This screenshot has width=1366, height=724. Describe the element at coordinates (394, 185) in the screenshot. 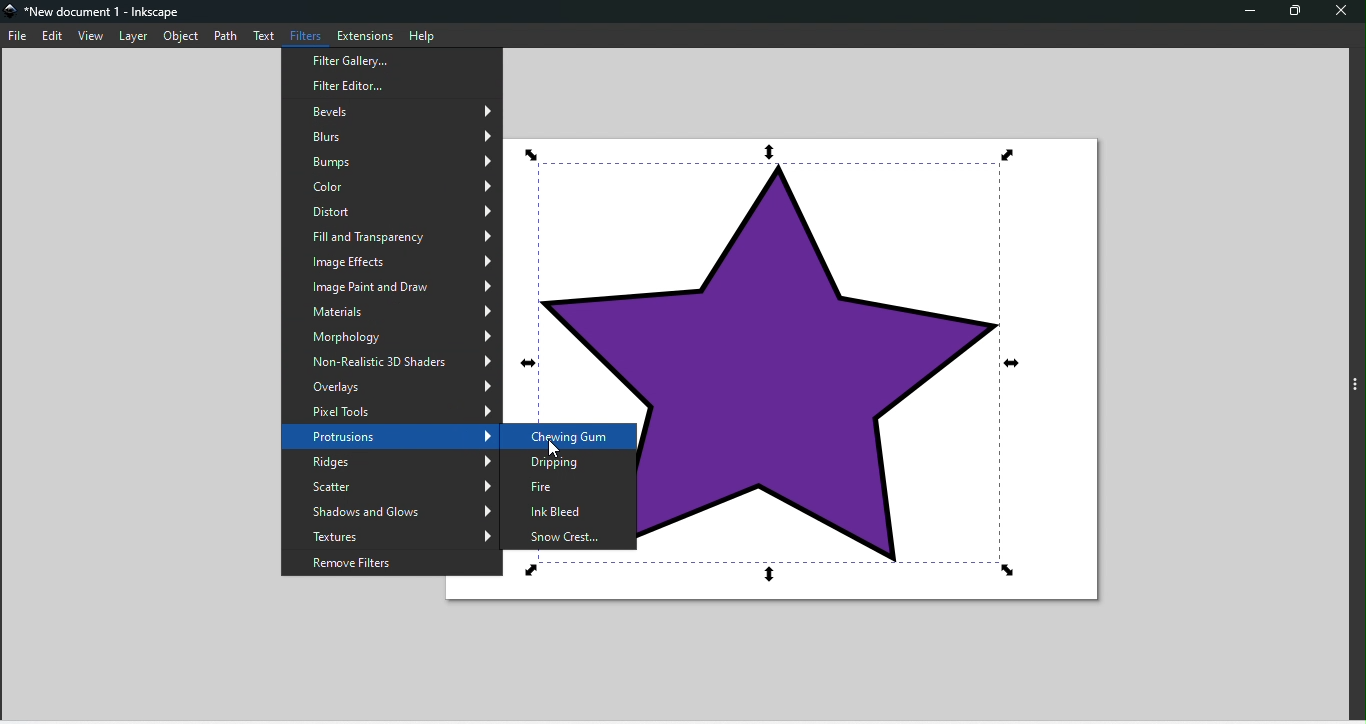

I see `Color` at that location.